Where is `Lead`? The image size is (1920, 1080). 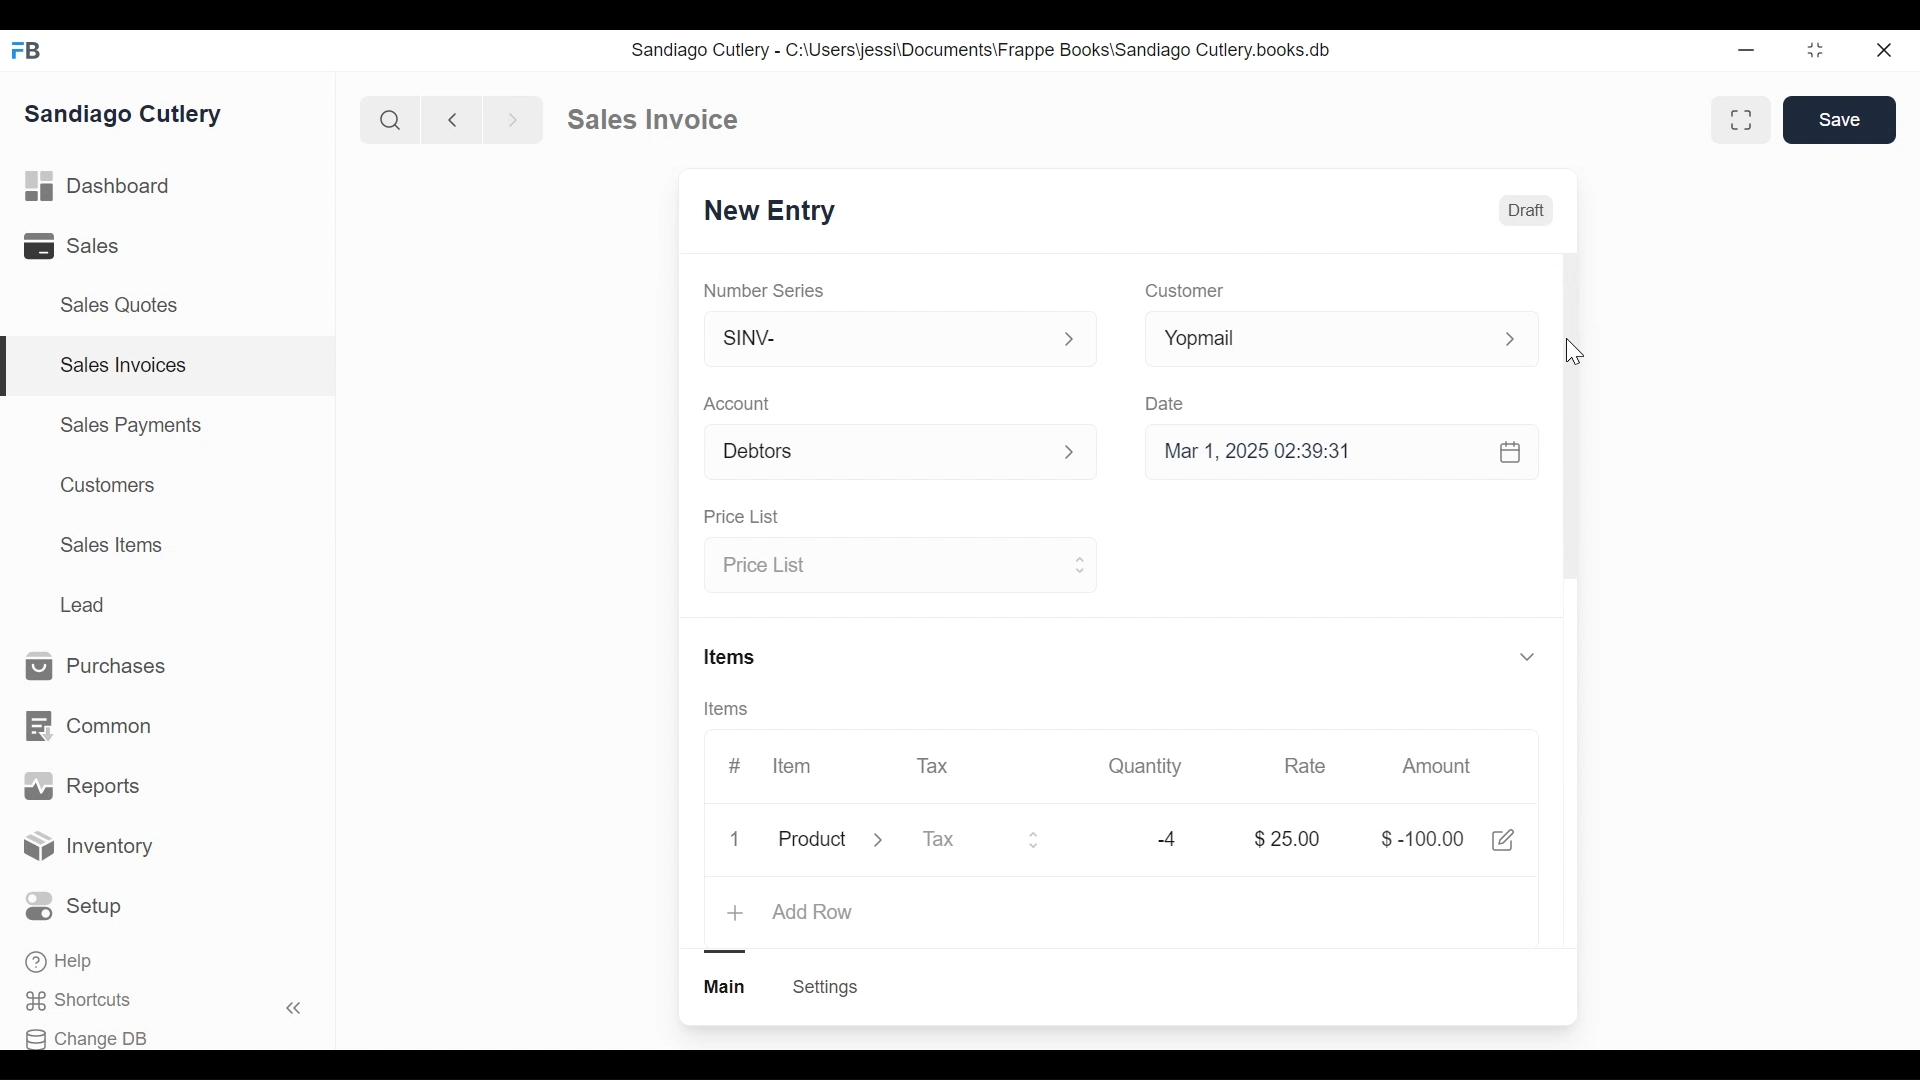
Lead is located at coordinates (84, 602).